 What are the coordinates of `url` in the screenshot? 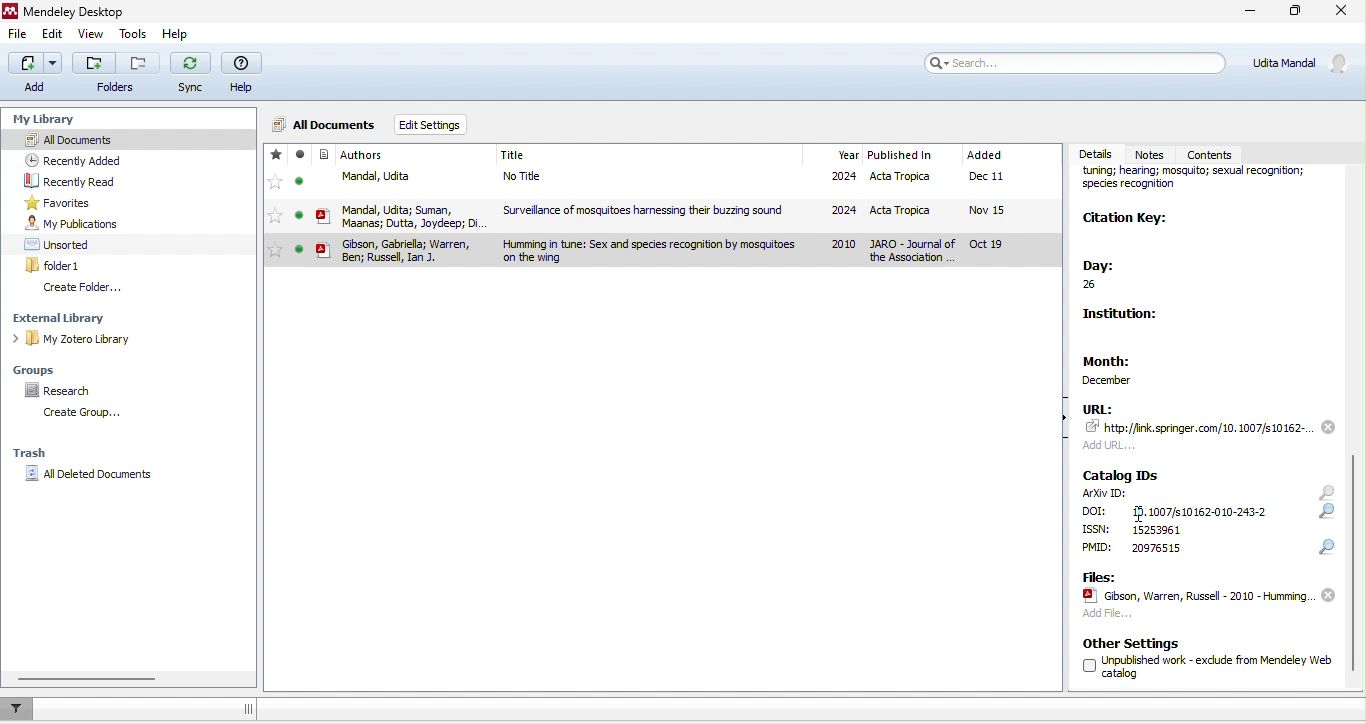 It's located at (1098, 408).